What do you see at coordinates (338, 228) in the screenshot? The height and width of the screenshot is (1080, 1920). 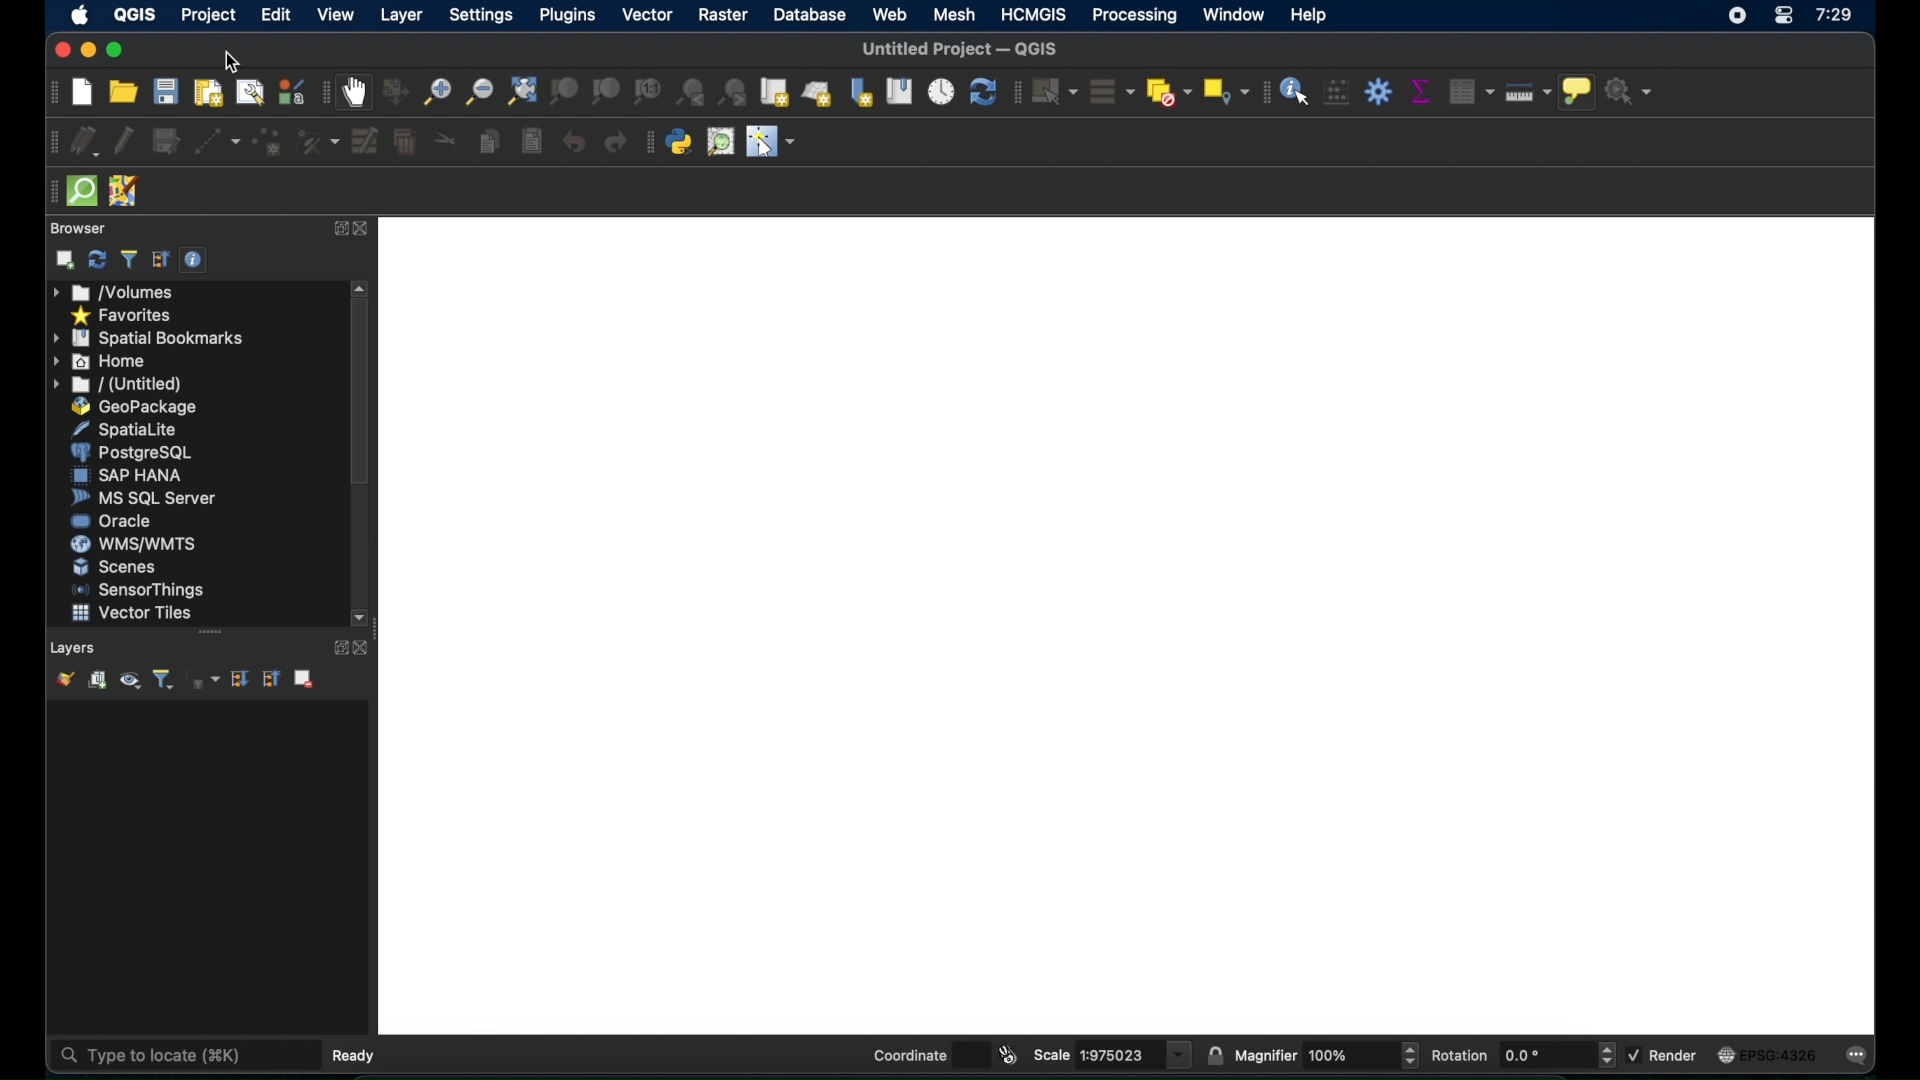 I see `expand` at bounding box center [338, 228].